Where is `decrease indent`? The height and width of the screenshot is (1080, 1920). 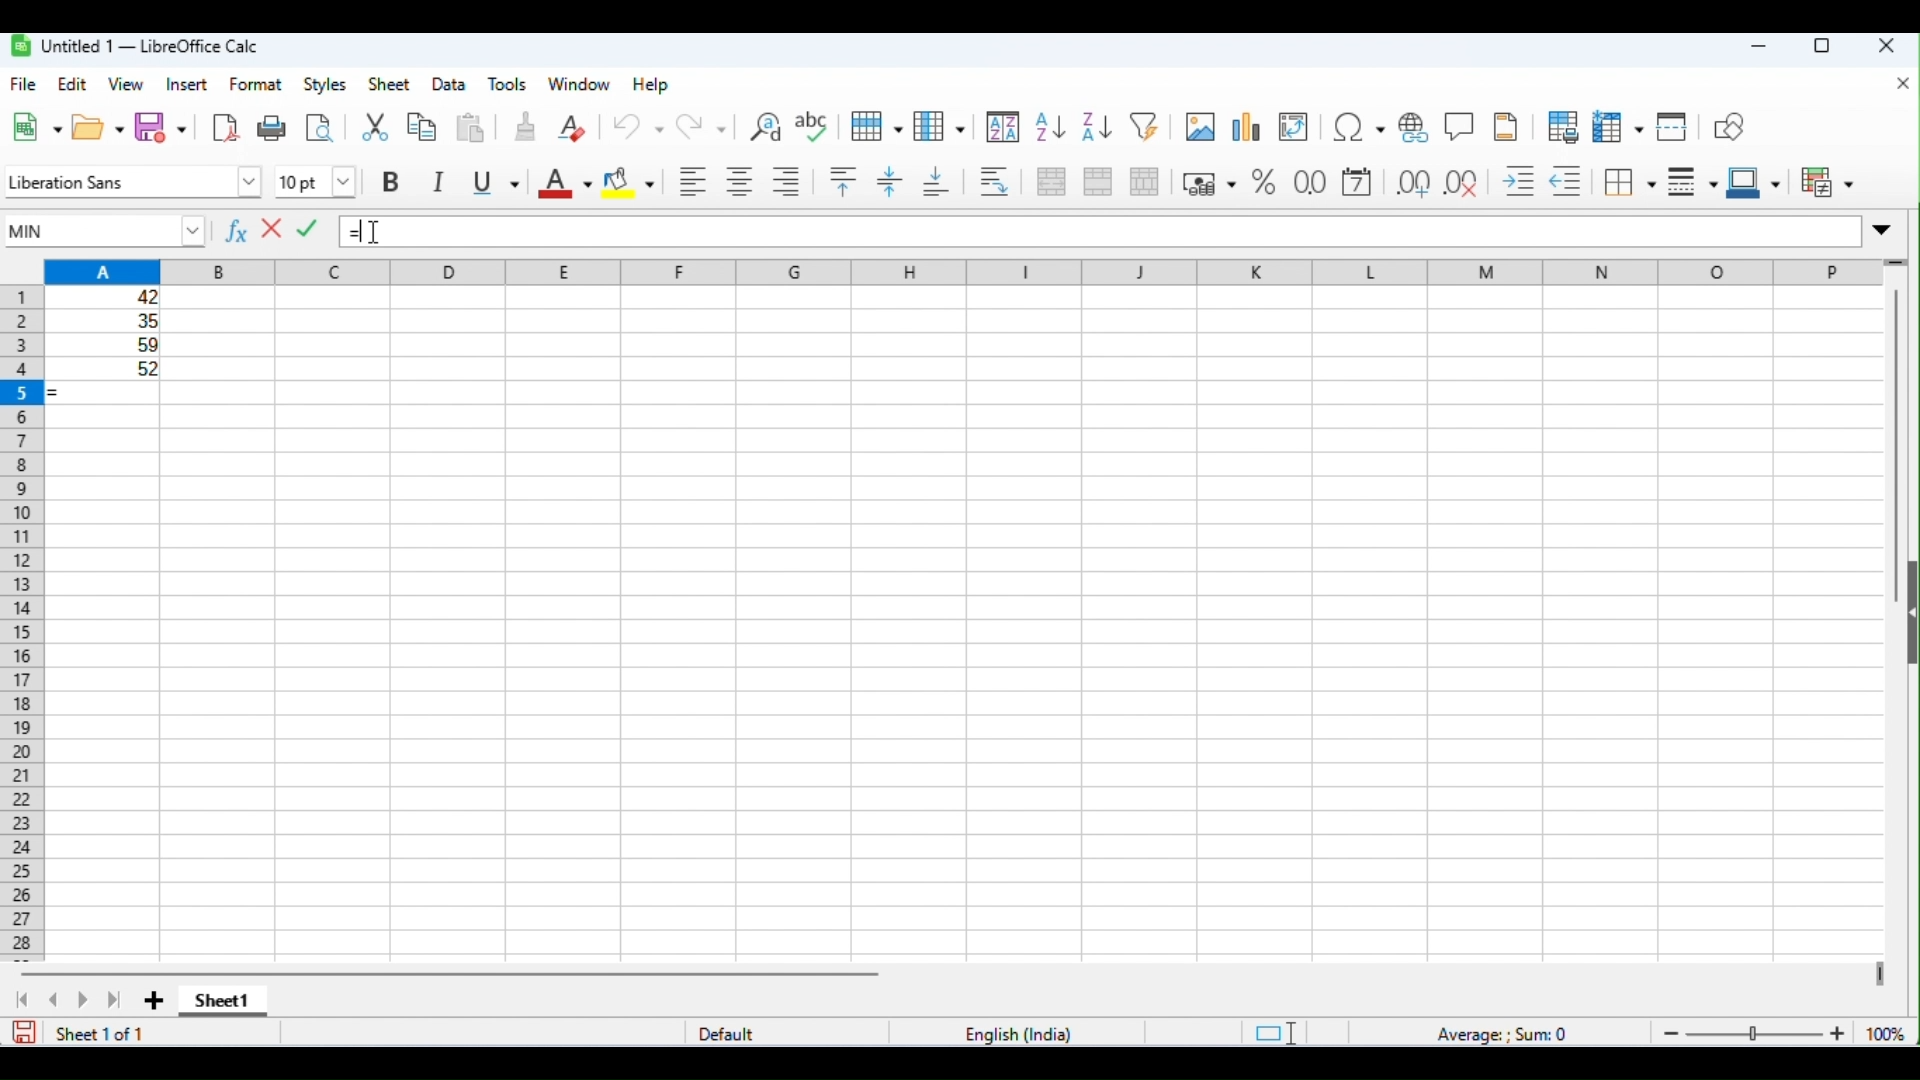 decrease indent is located at coordinates (1567, 181).